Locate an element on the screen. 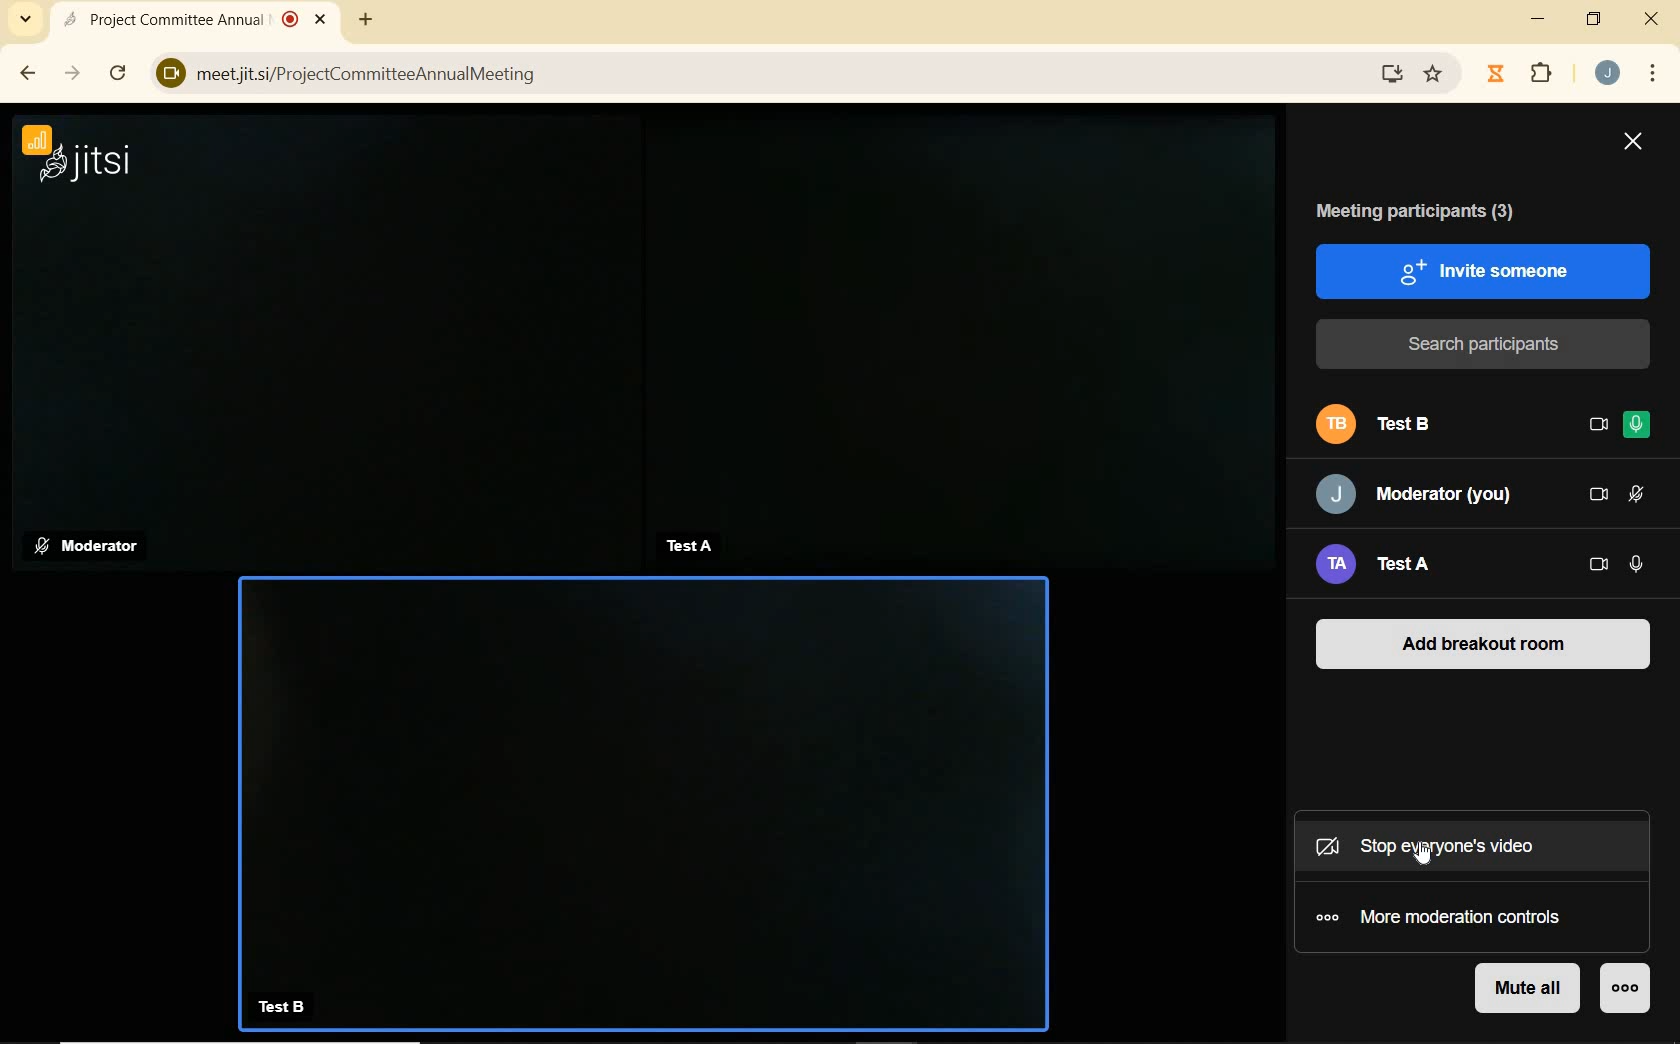 This screenshot has height=1044, width=1680. Test A is located at coordinates (1406, 568).